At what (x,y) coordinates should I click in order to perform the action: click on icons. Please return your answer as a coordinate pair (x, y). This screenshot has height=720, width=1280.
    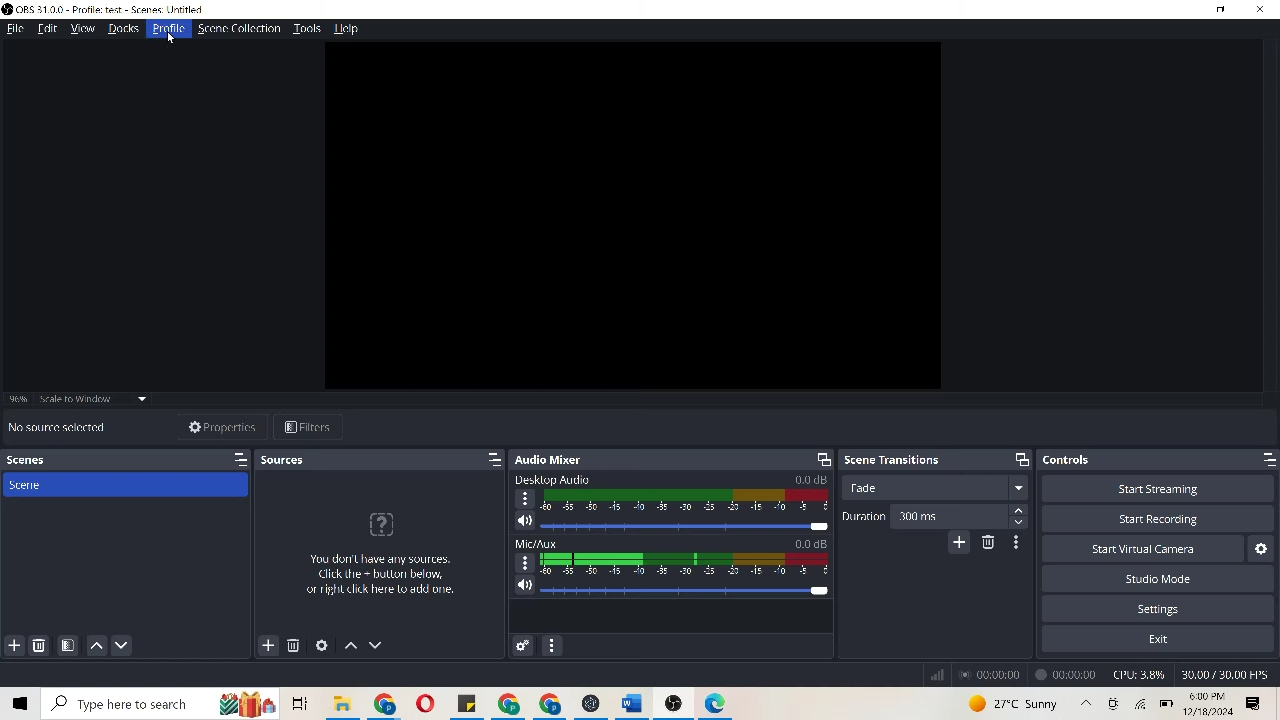
    Looking at the image, I should click on (266, 703).